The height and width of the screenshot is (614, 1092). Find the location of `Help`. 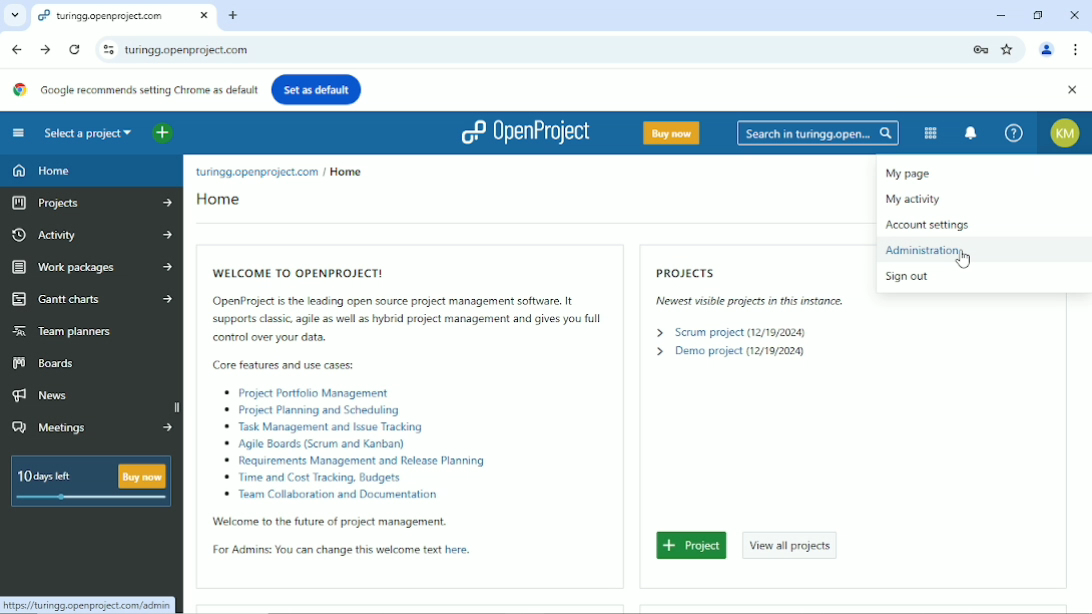

Help is located at coordinates (1013, 133).